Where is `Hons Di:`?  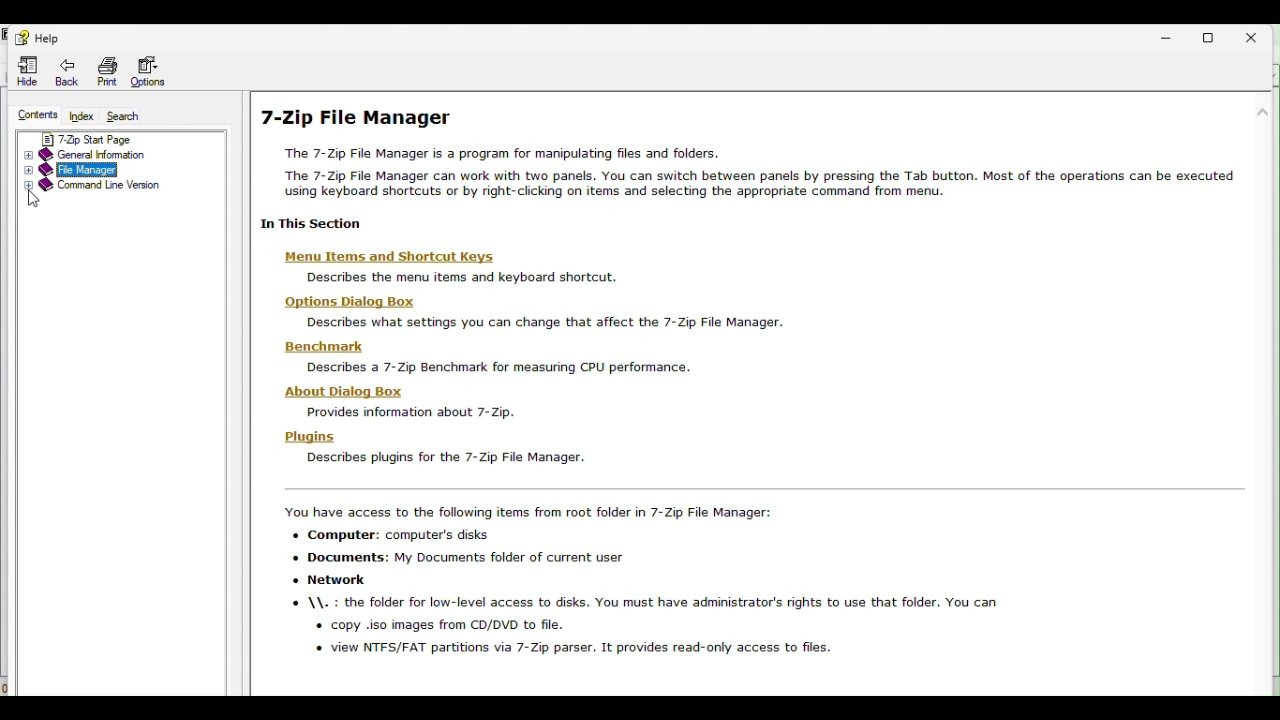
Hons Di: is located at coordinates (352, 302).